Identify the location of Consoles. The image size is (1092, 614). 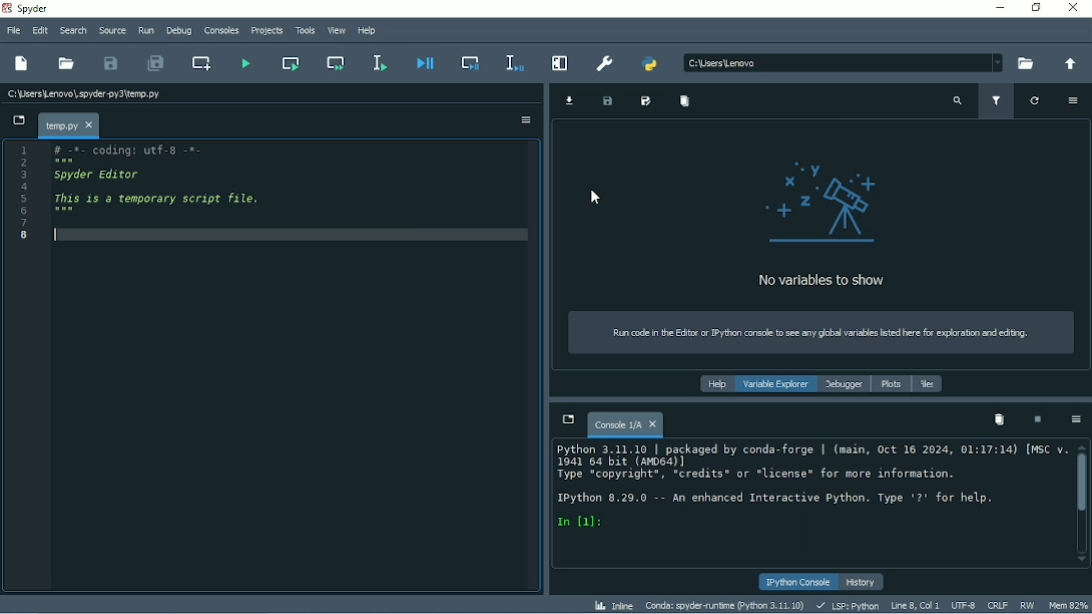
(220, 31).